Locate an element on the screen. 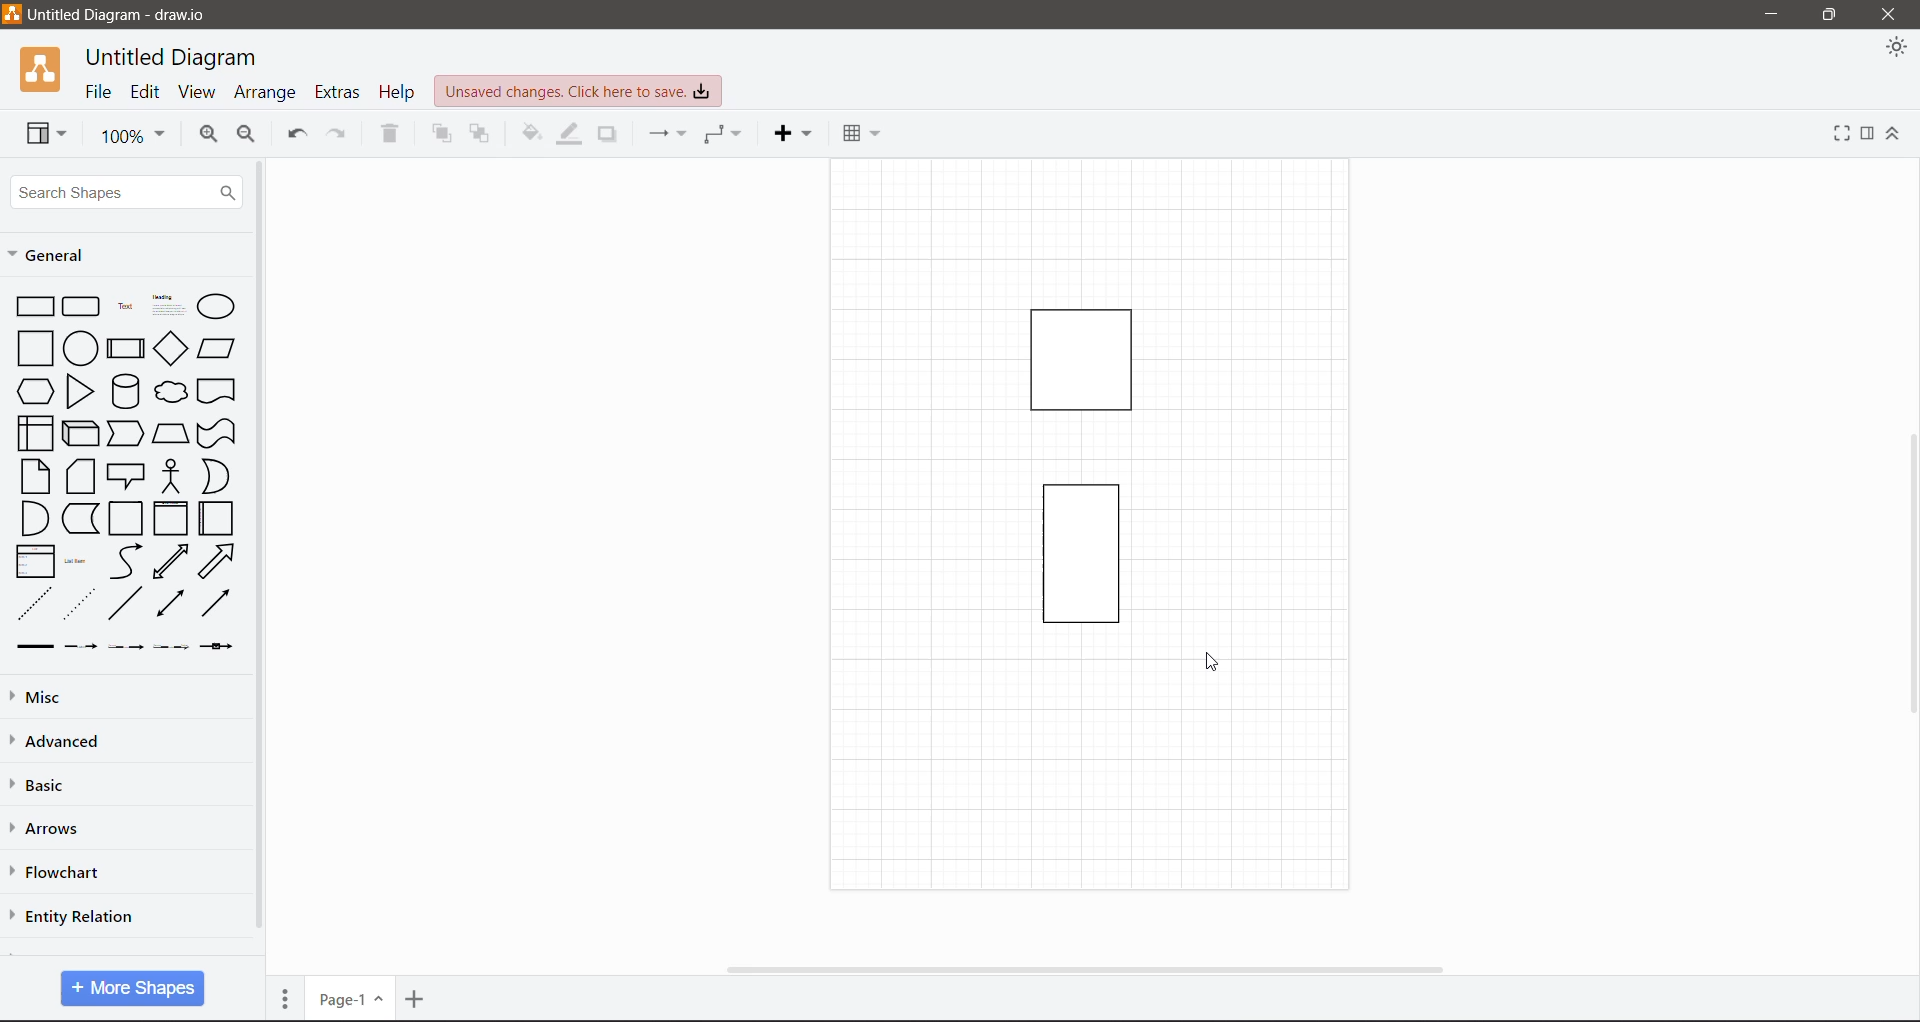 The width and height of the screenshot is (1920, 1022). Zoom is located at coordinates (129, 134).